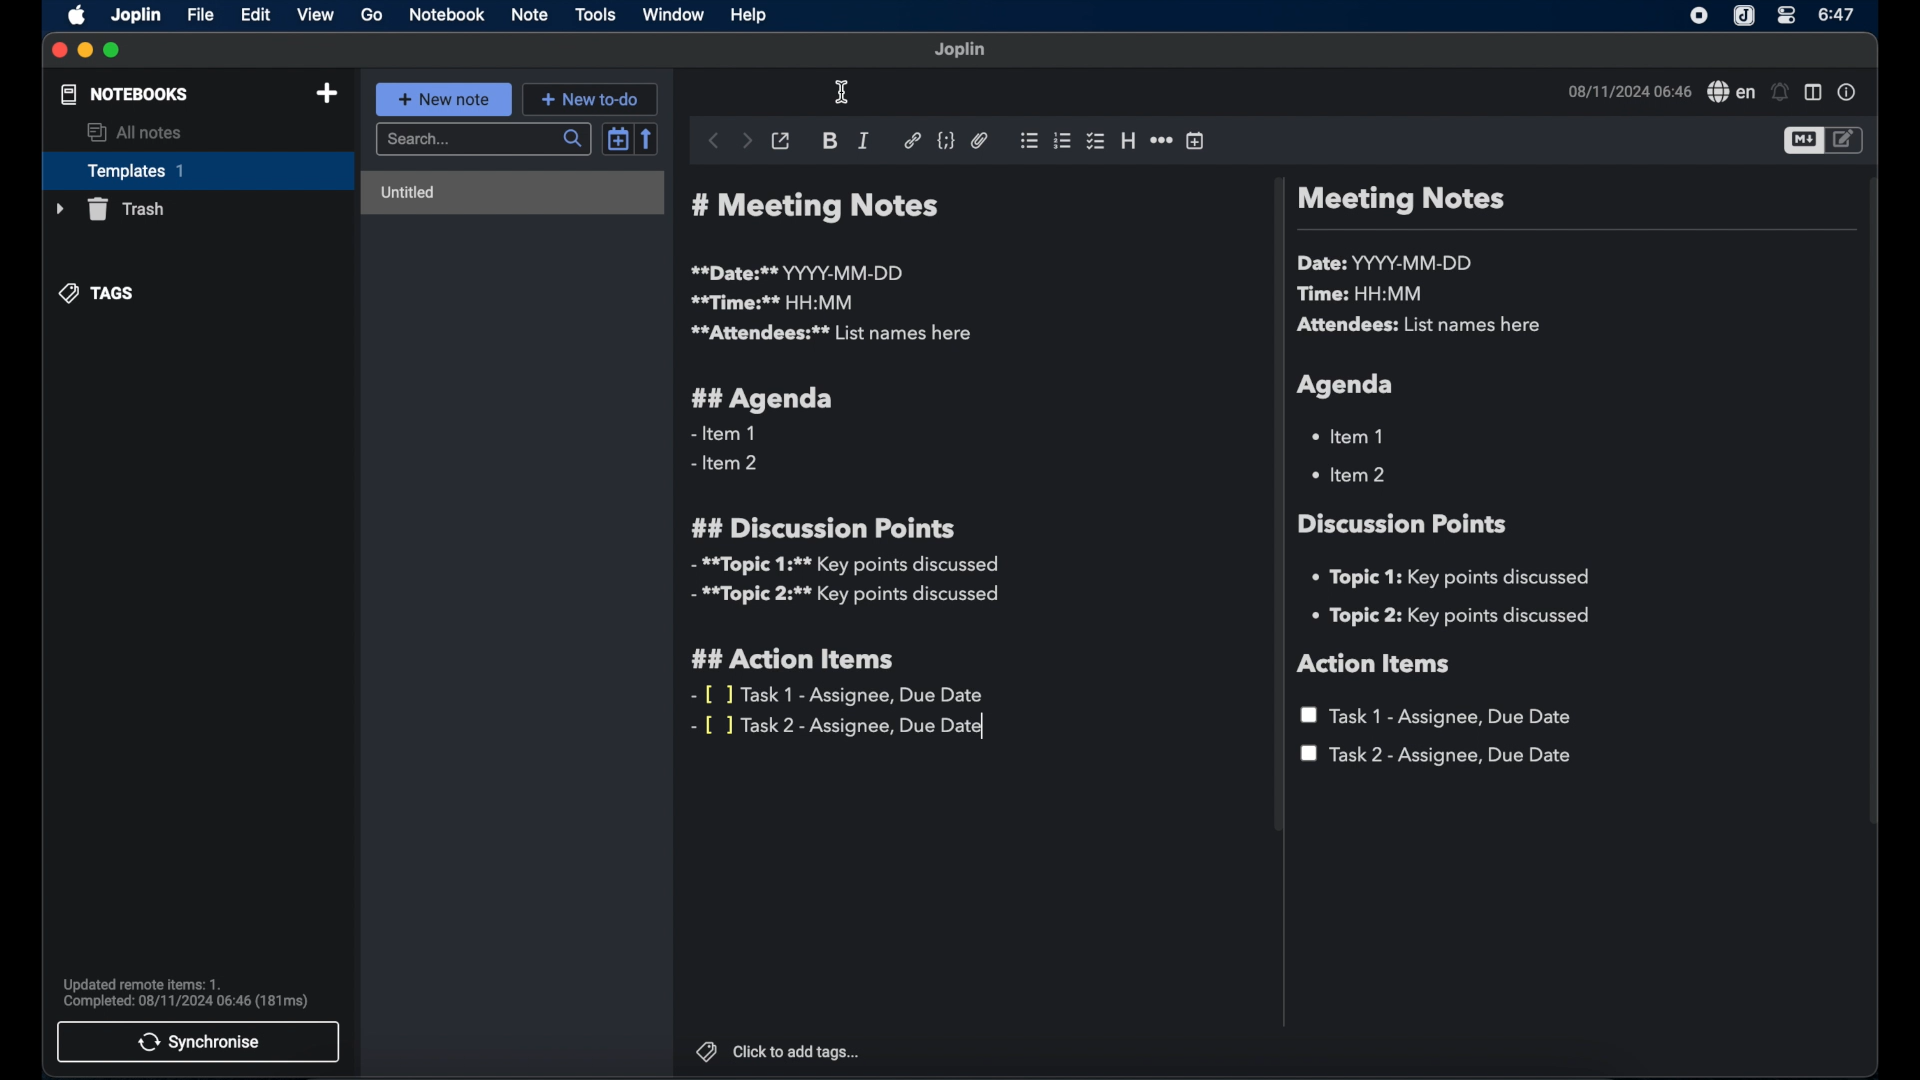 The width and height of the screenshot is (1920, 1080). I want to click on set alarm, so click(1779, 92).